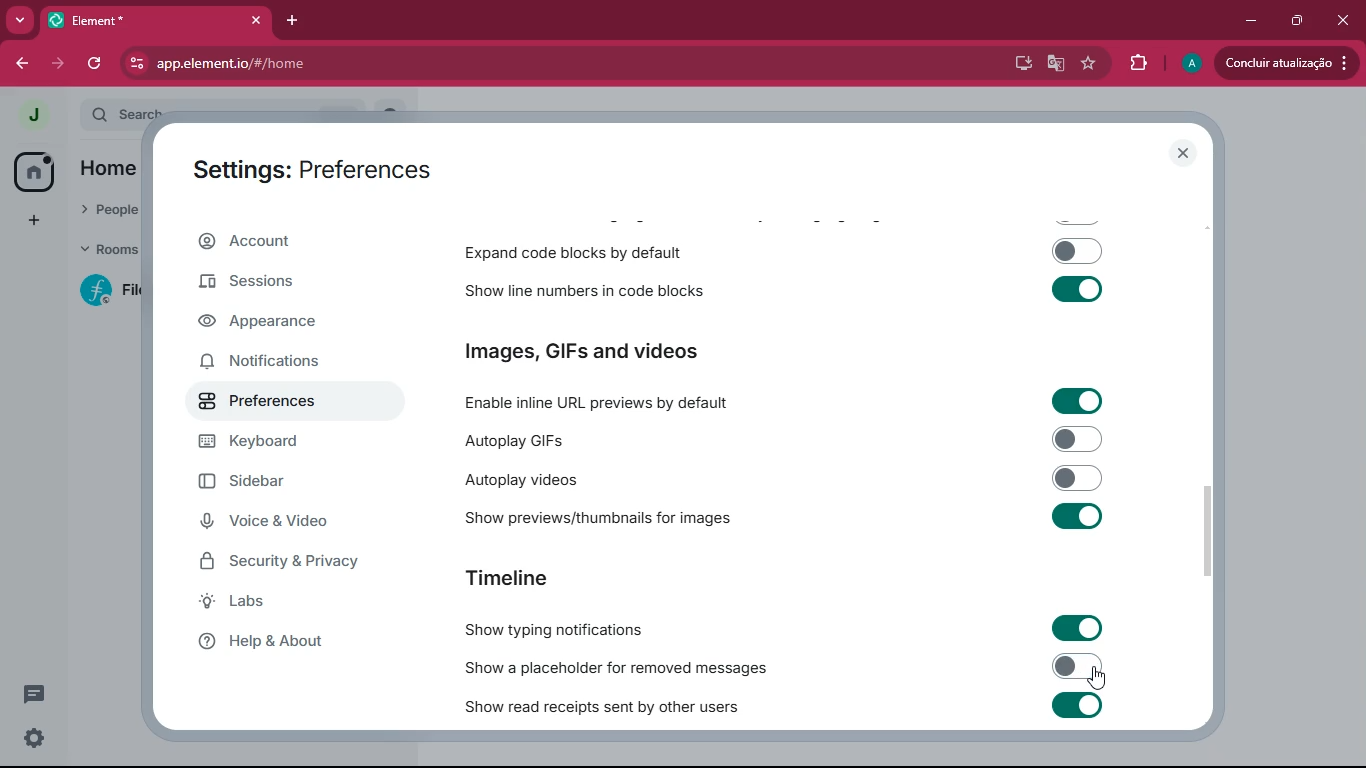  I want to click on sessions, so click(278, 283).